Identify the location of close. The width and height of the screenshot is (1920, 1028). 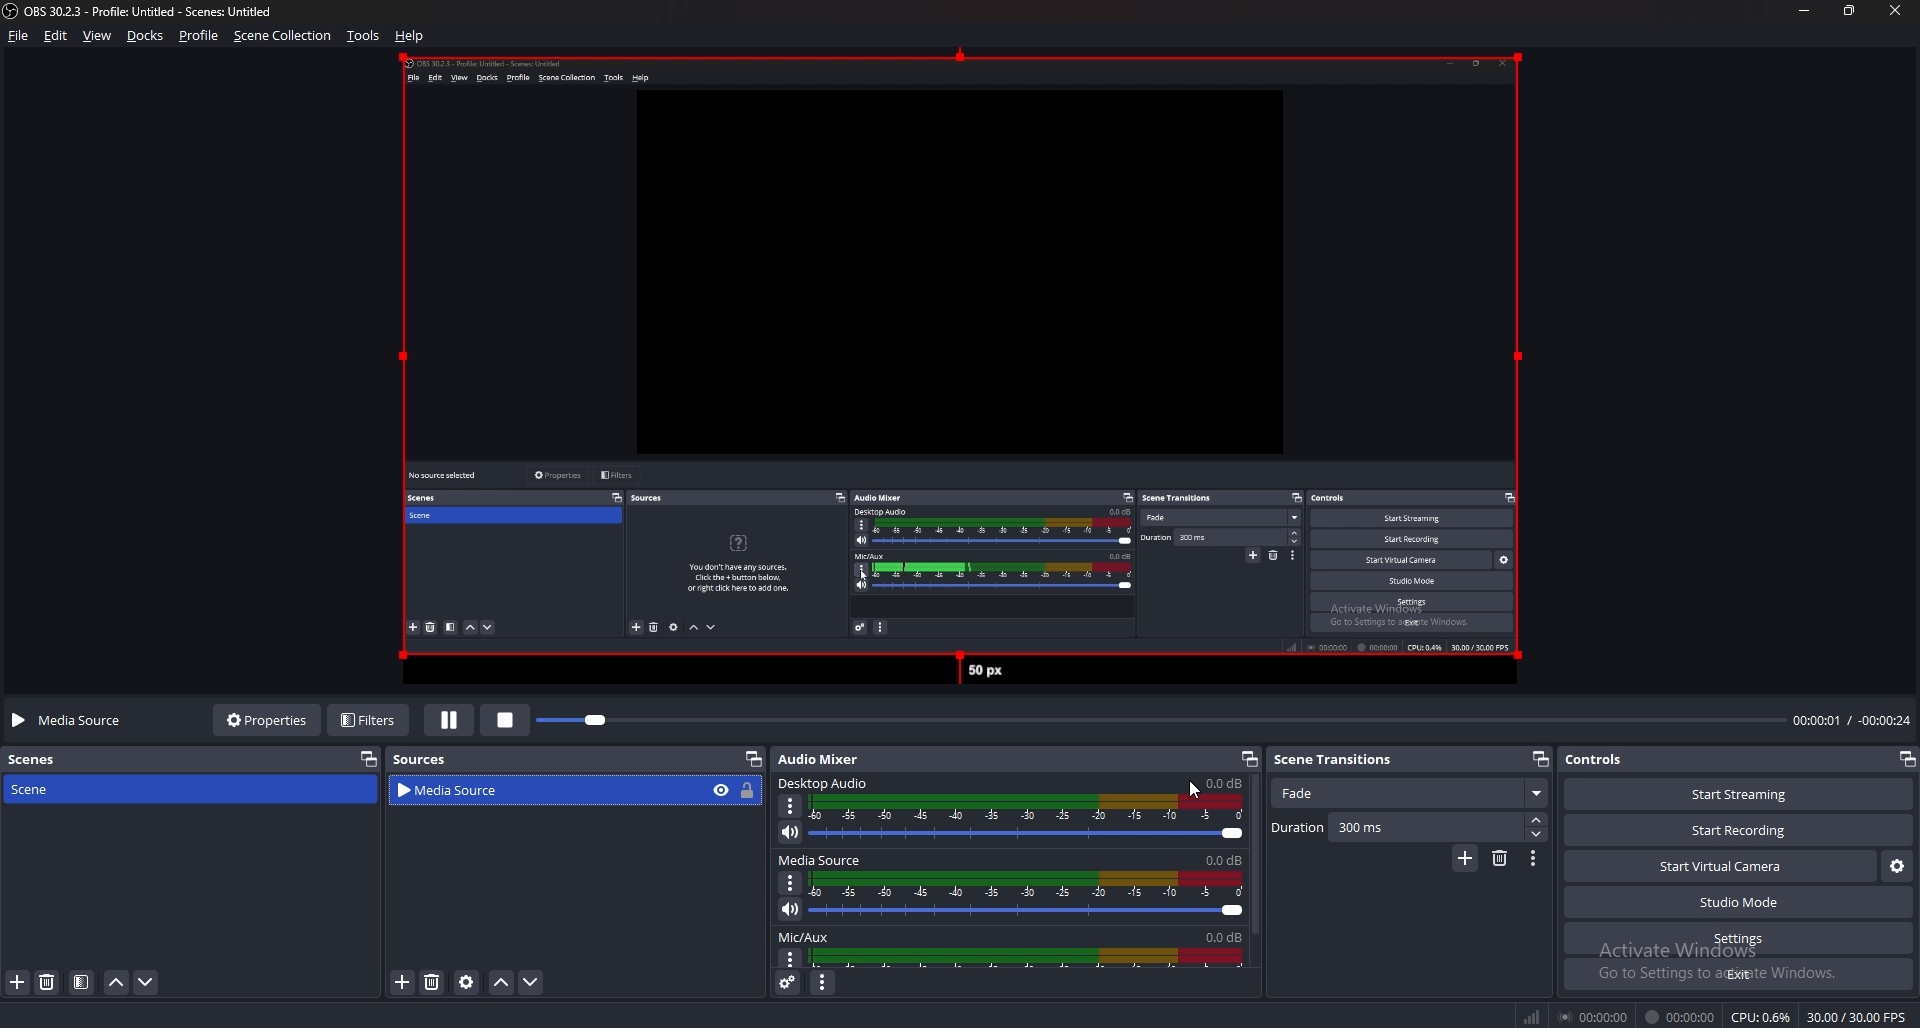
(1897, 10).